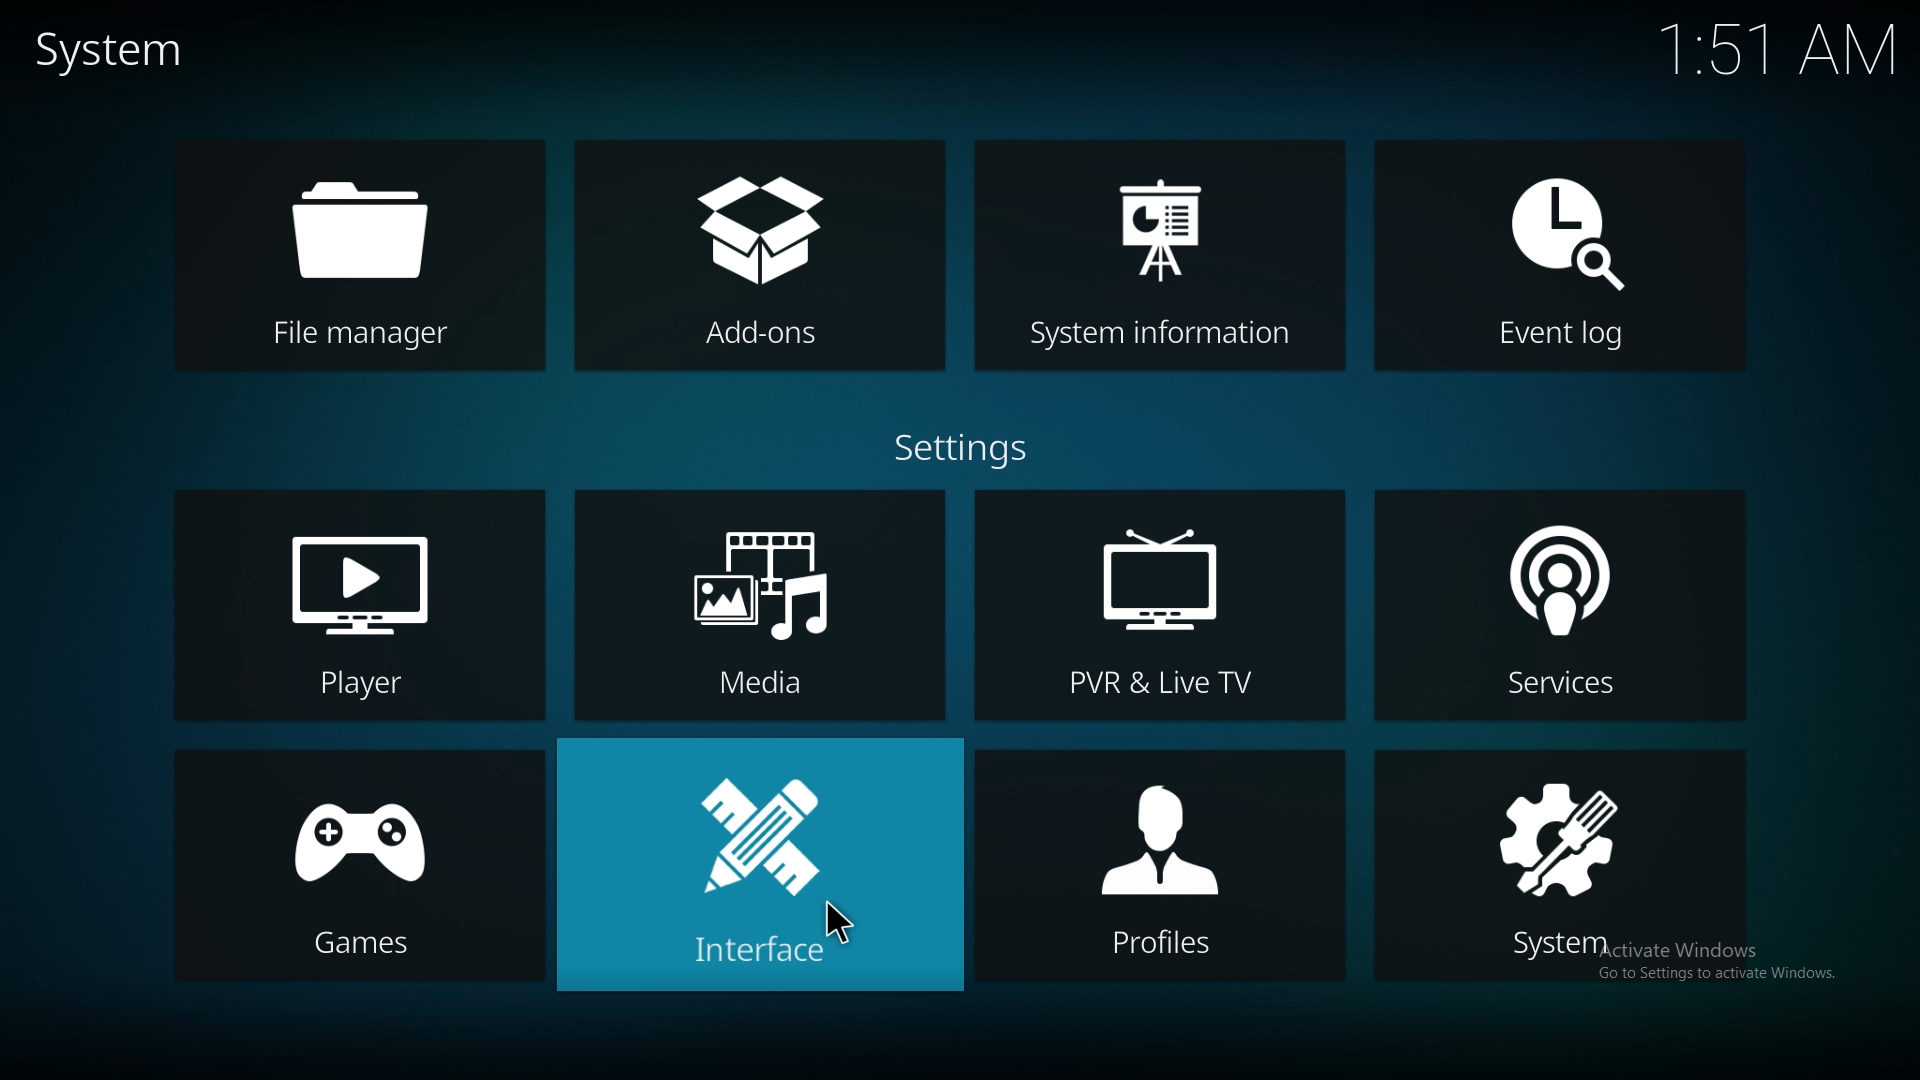 This screenshot has width=1920, height=1080. I want to click on Windows., so click(1805, 972).